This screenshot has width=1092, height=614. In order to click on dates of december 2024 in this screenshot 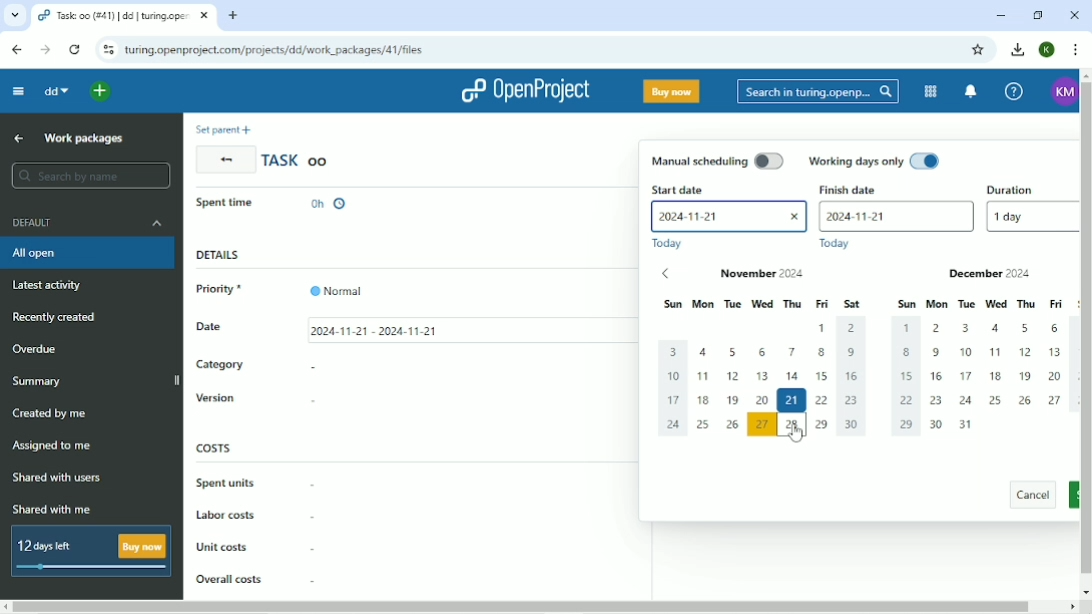, I will do `click(980, 376)`.